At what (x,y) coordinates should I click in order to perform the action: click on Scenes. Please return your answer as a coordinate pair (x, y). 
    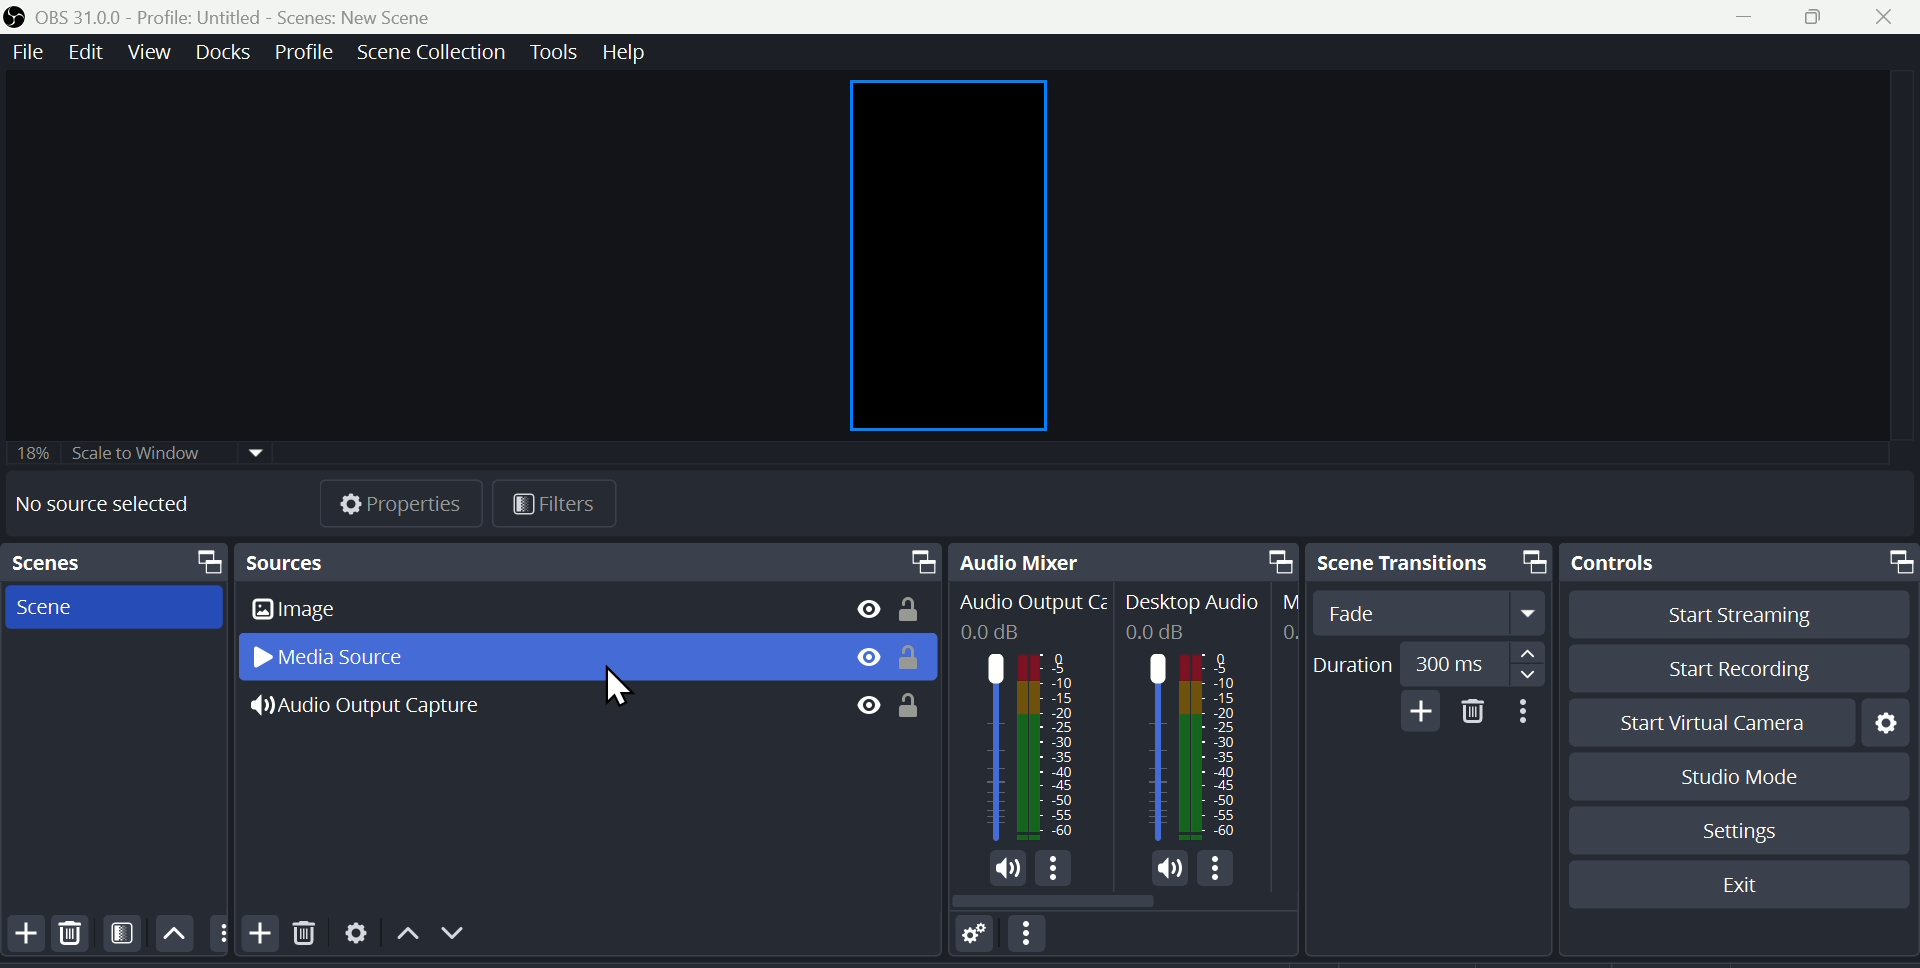
    Looking at the image, I should click on (112, 563).